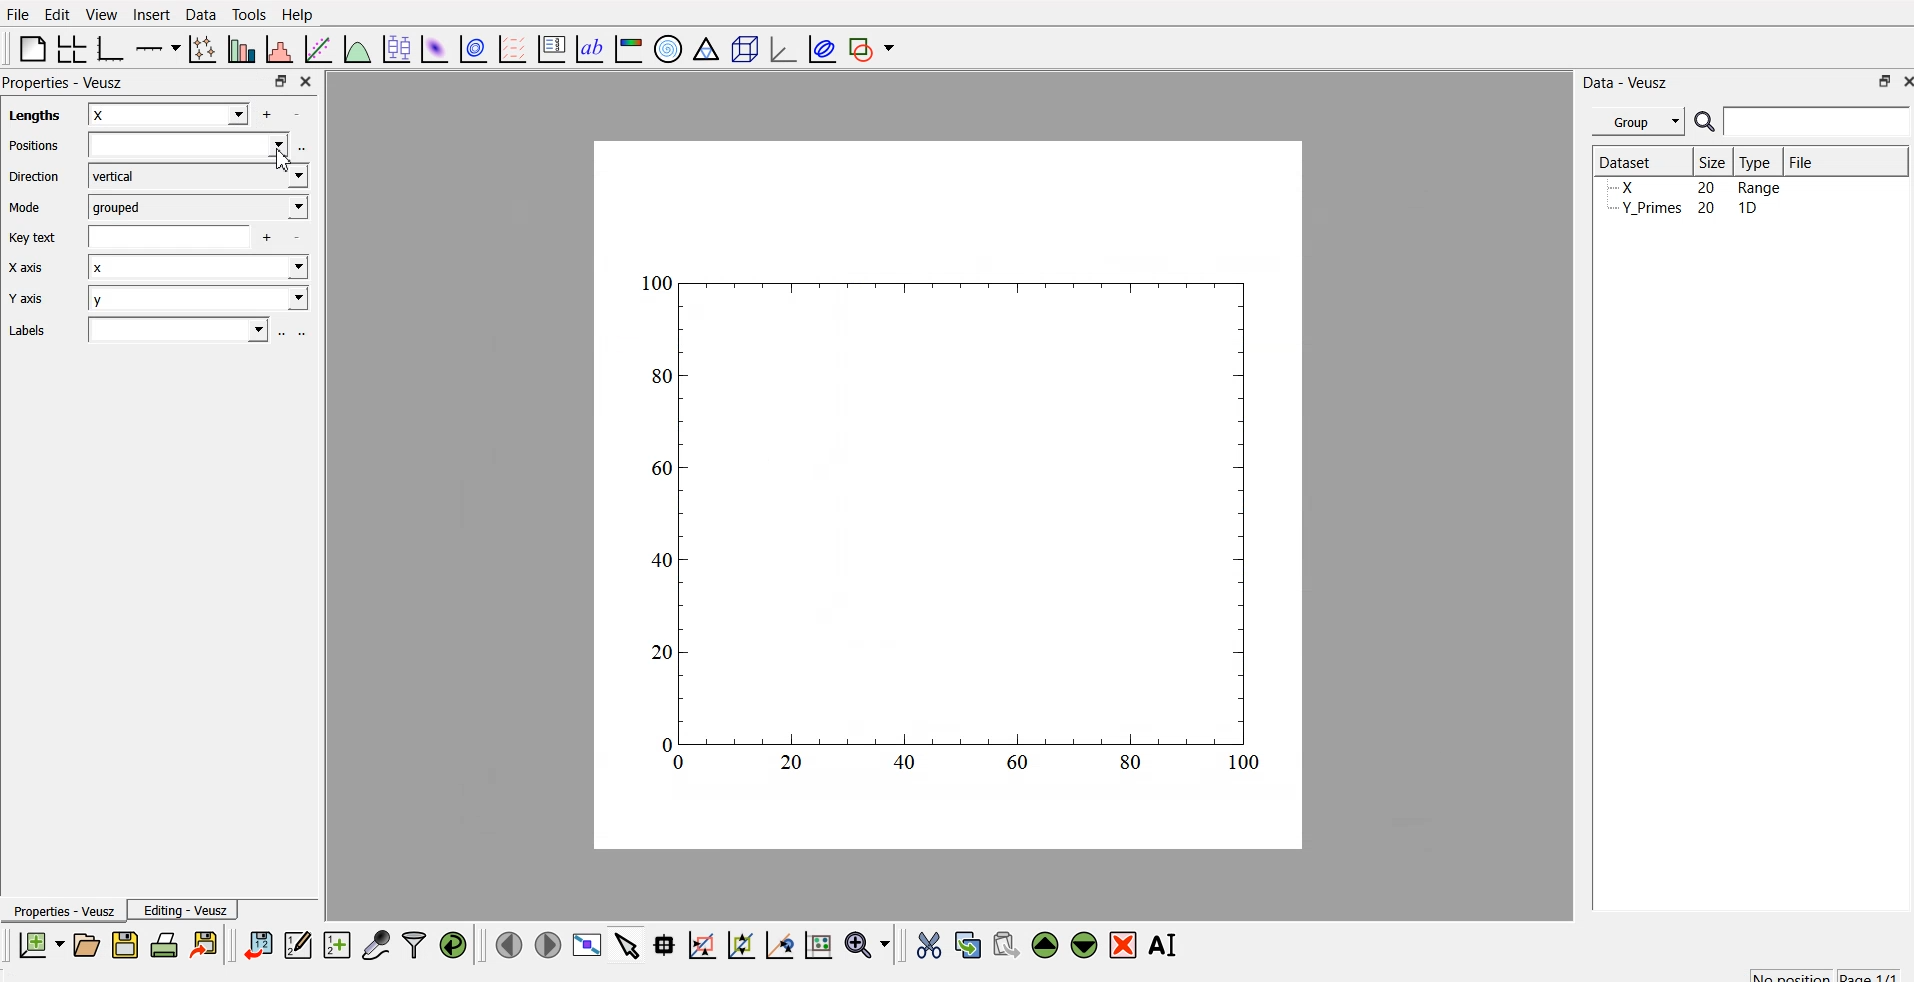 The width and height of the screenshot is (1914, 982). I want to click on rename the selected widget, so click(1168, 942).